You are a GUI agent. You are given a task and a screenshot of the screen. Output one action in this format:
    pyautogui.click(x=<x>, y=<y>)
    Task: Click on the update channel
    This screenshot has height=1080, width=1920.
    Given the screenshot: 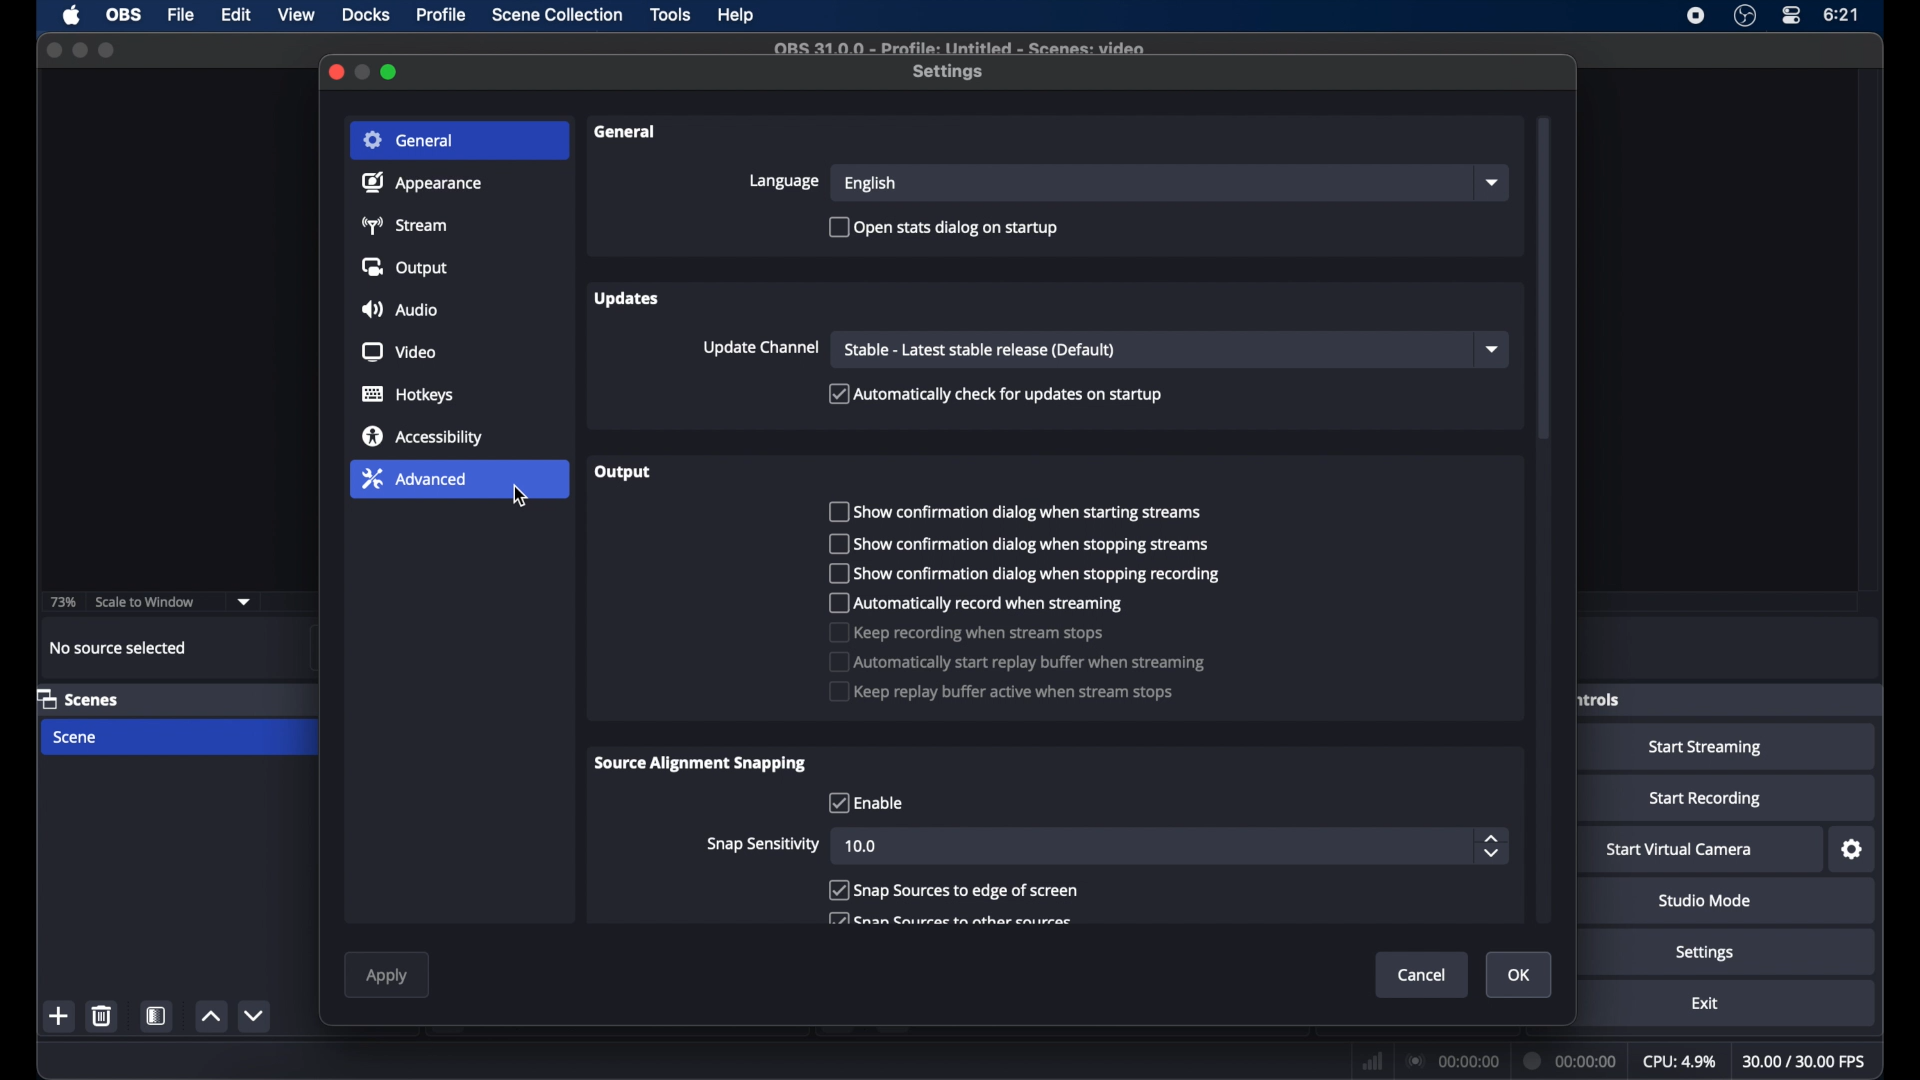 What is the action you would take?
    pyautogui.click(x=761, y=348)
    